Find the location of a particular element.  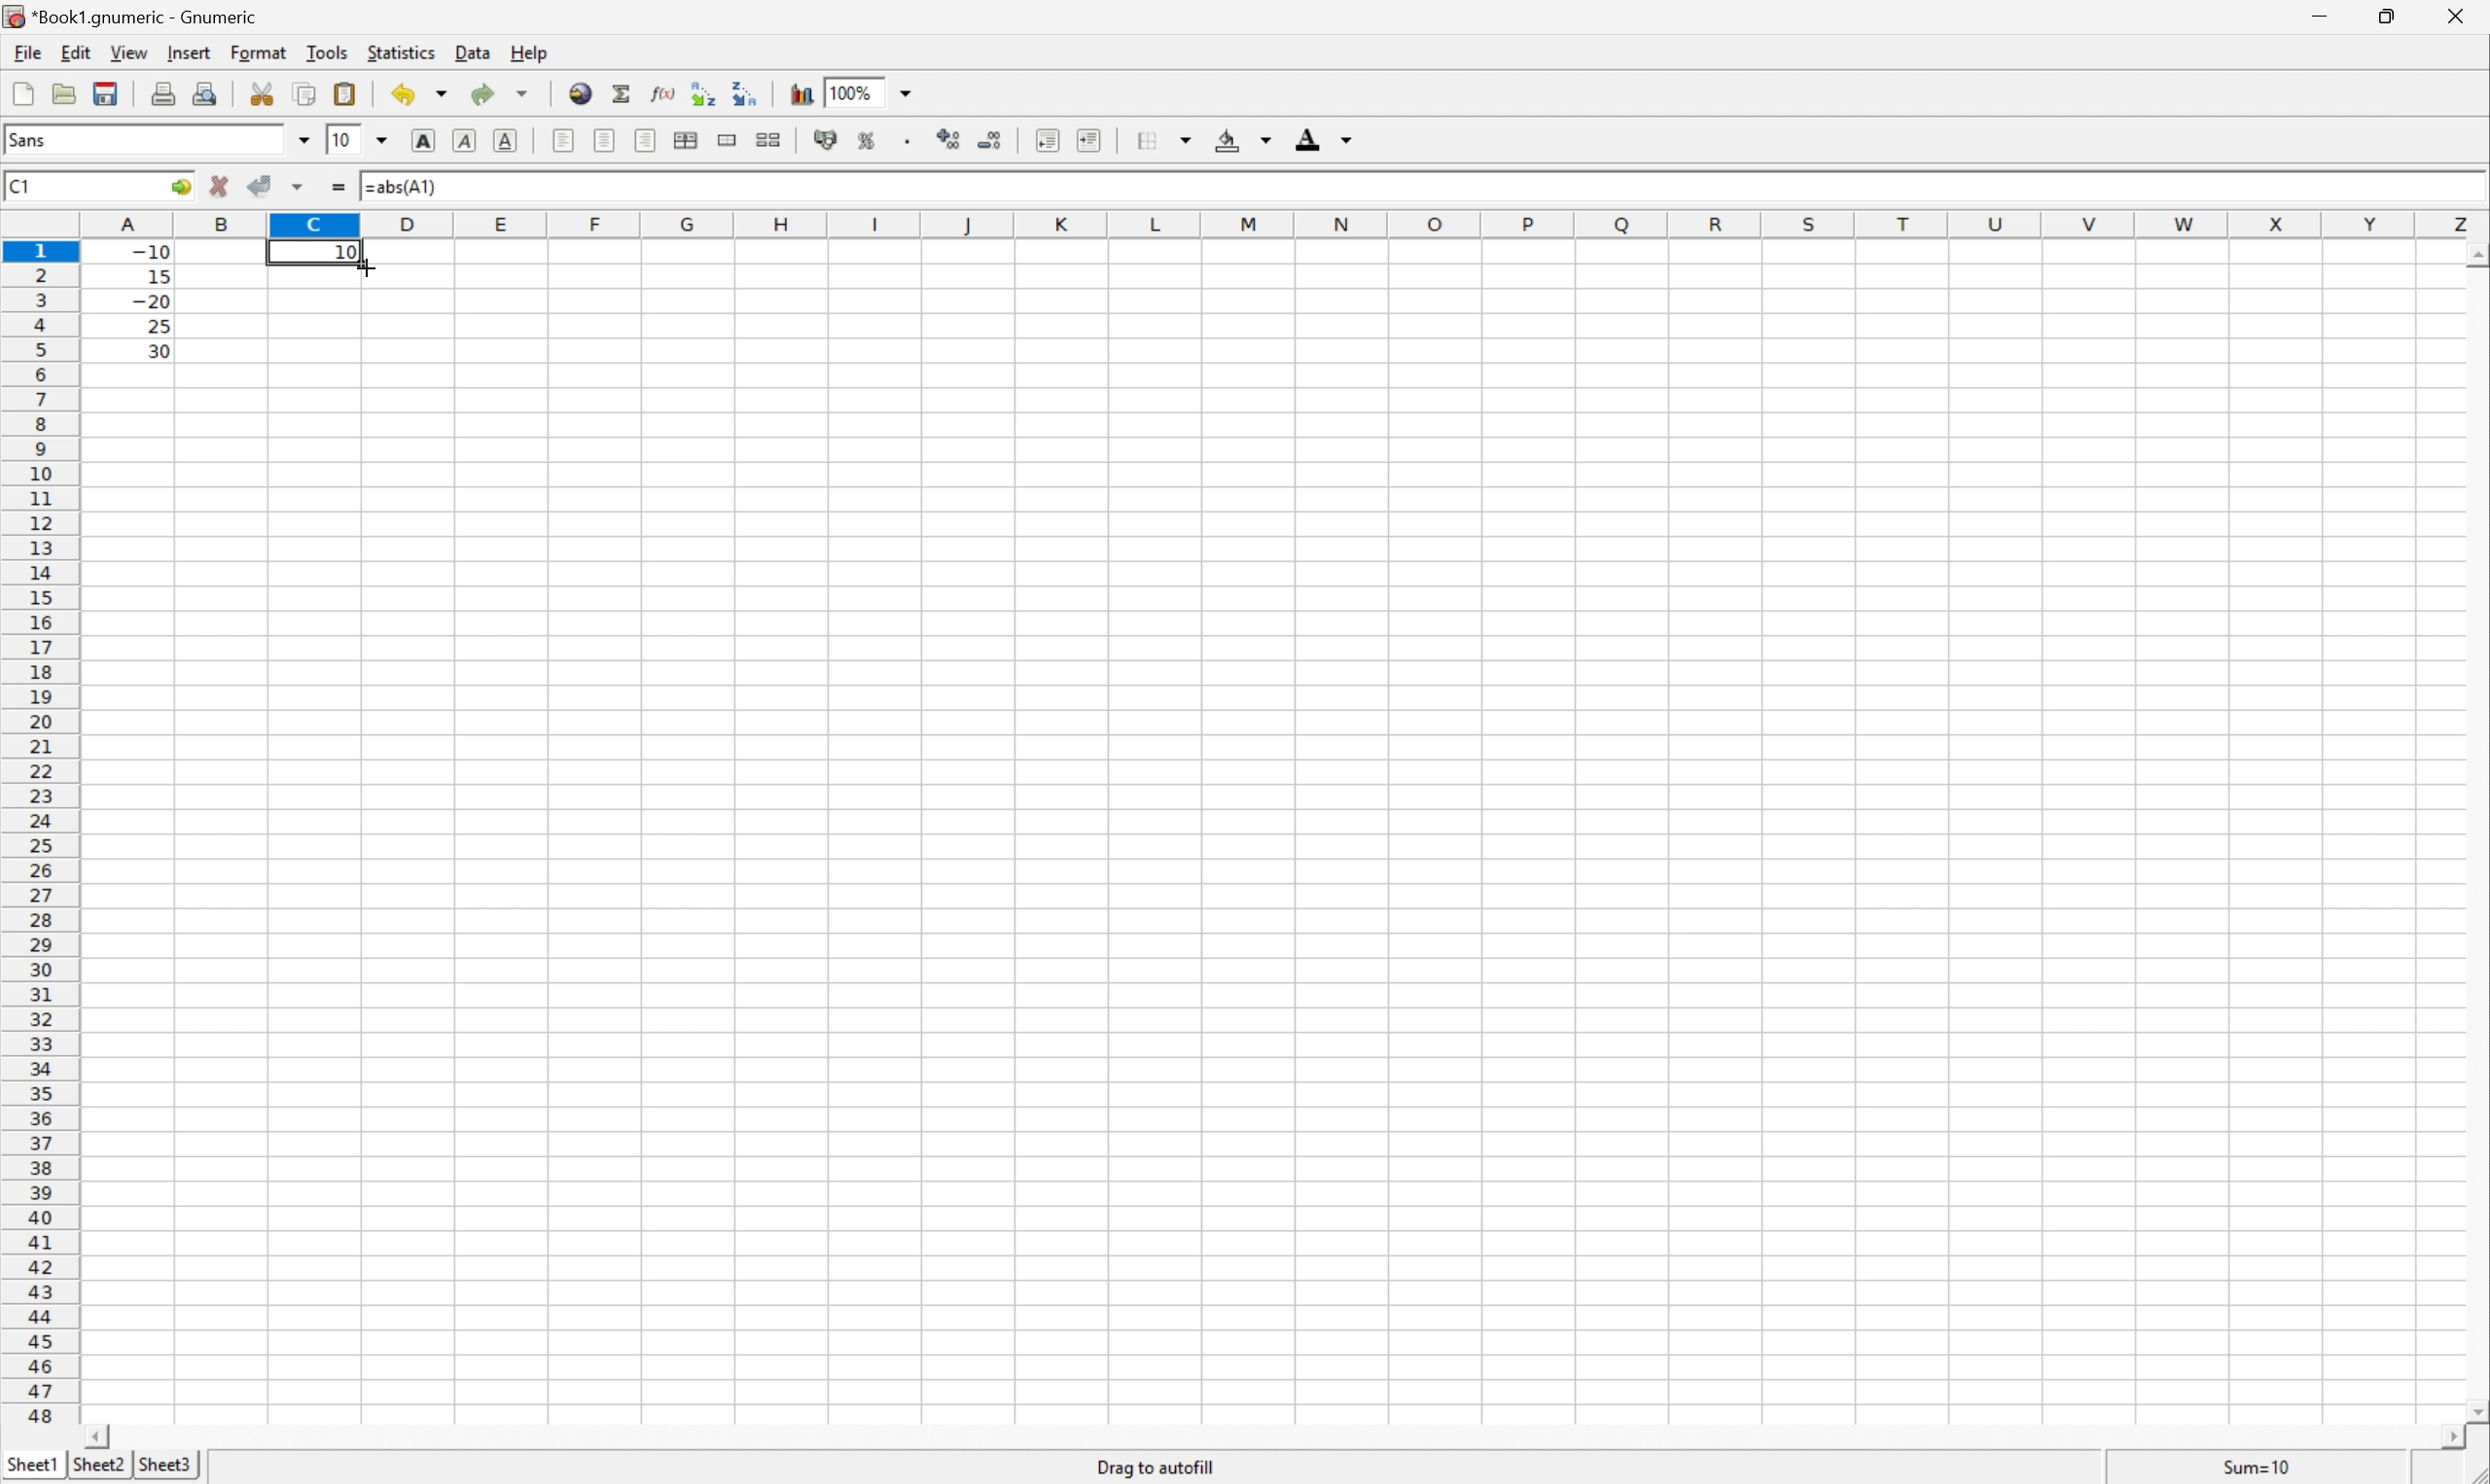

Set the format of the selected cells to include a thousands separator is located at coordinates (915, 144).